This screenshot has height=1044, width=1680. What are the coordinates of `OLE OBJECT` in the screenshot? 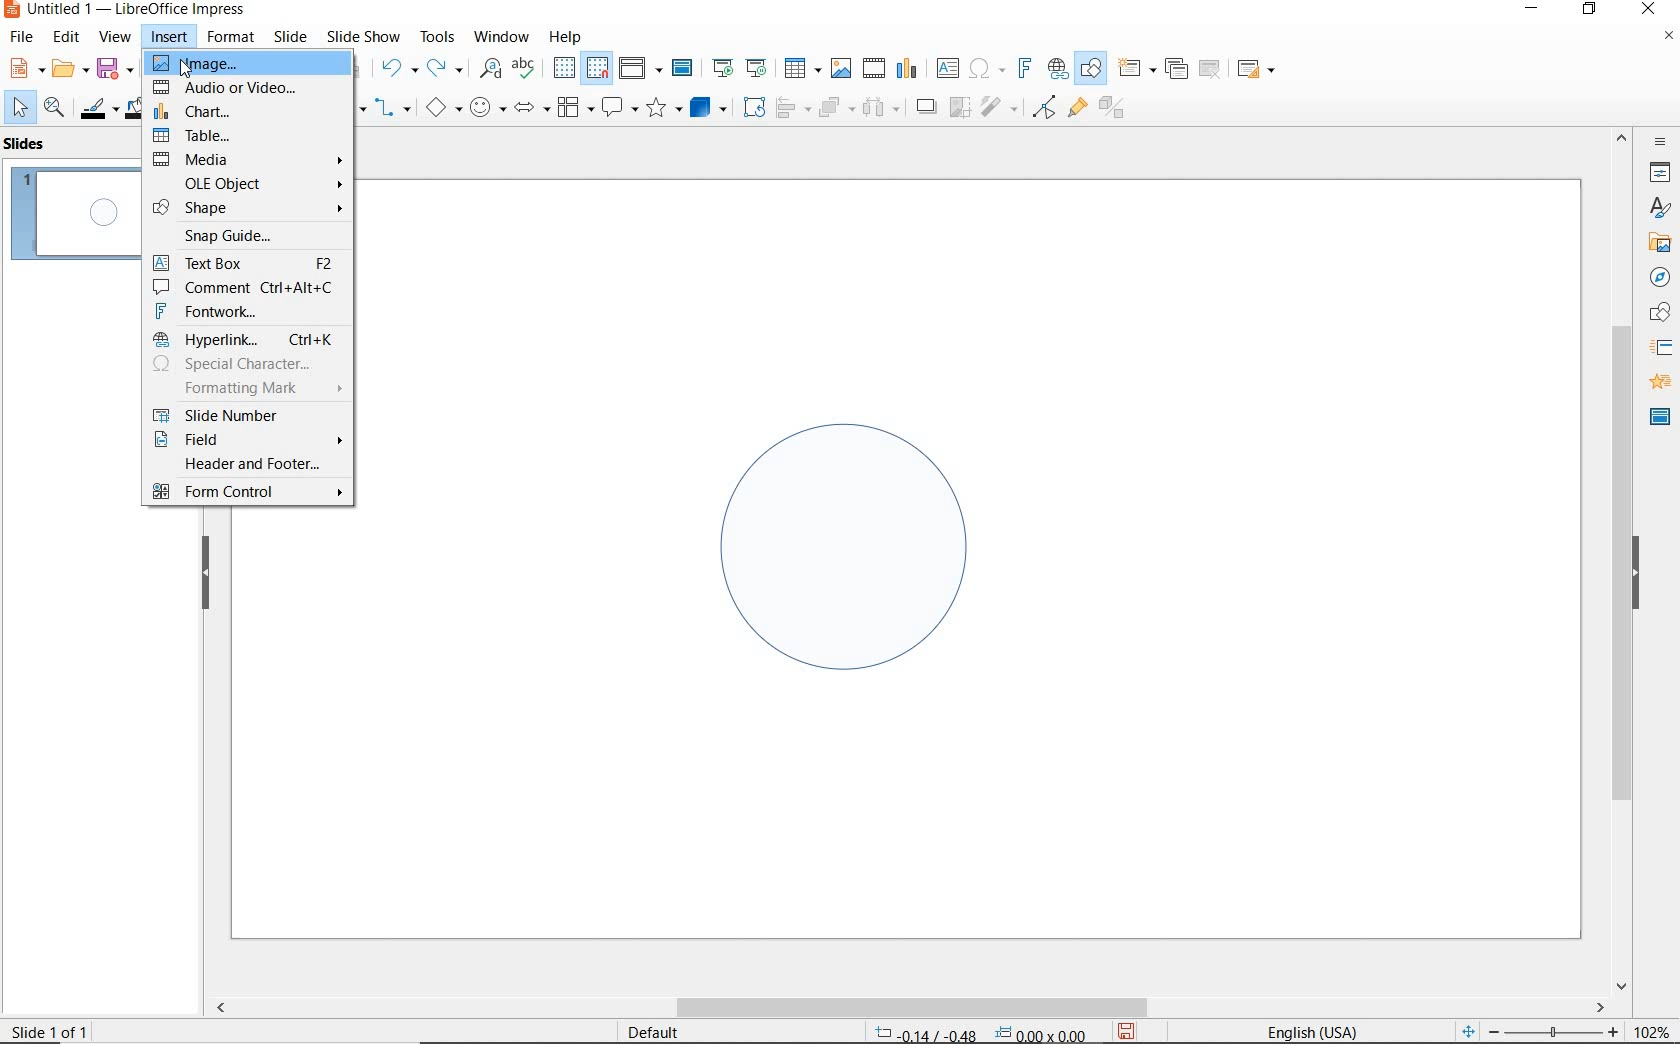 It's located at (257, 183).